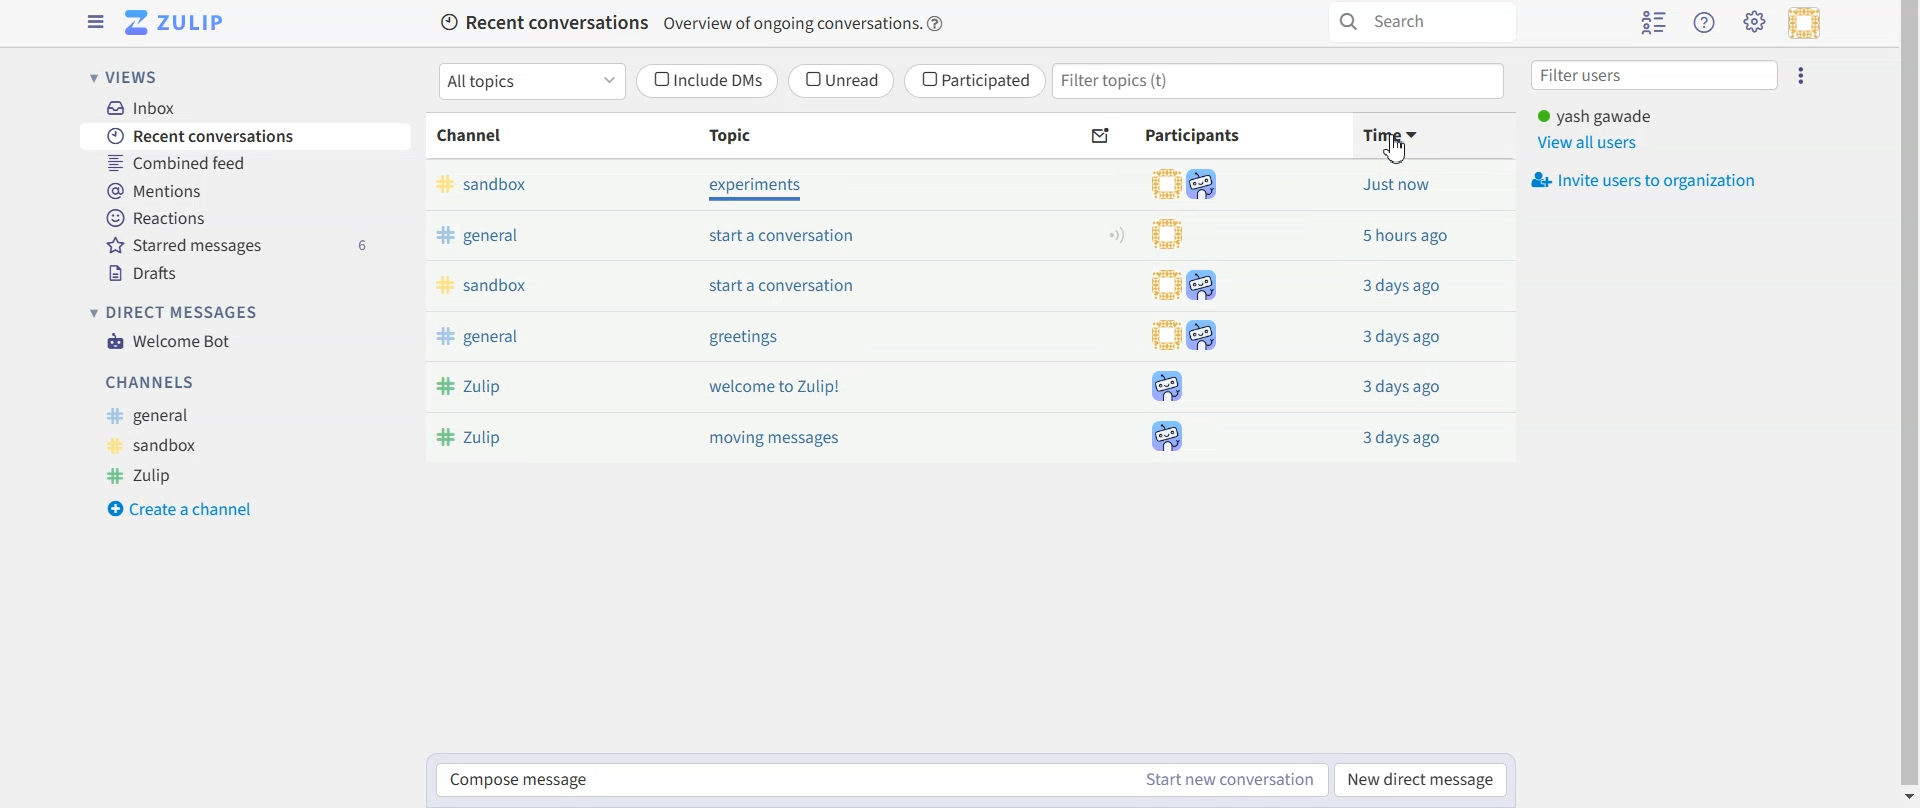  What do you see at coordinates (1392, 185) in the screenshot?
I see `3daysago` at bounding box center [1392, 185].